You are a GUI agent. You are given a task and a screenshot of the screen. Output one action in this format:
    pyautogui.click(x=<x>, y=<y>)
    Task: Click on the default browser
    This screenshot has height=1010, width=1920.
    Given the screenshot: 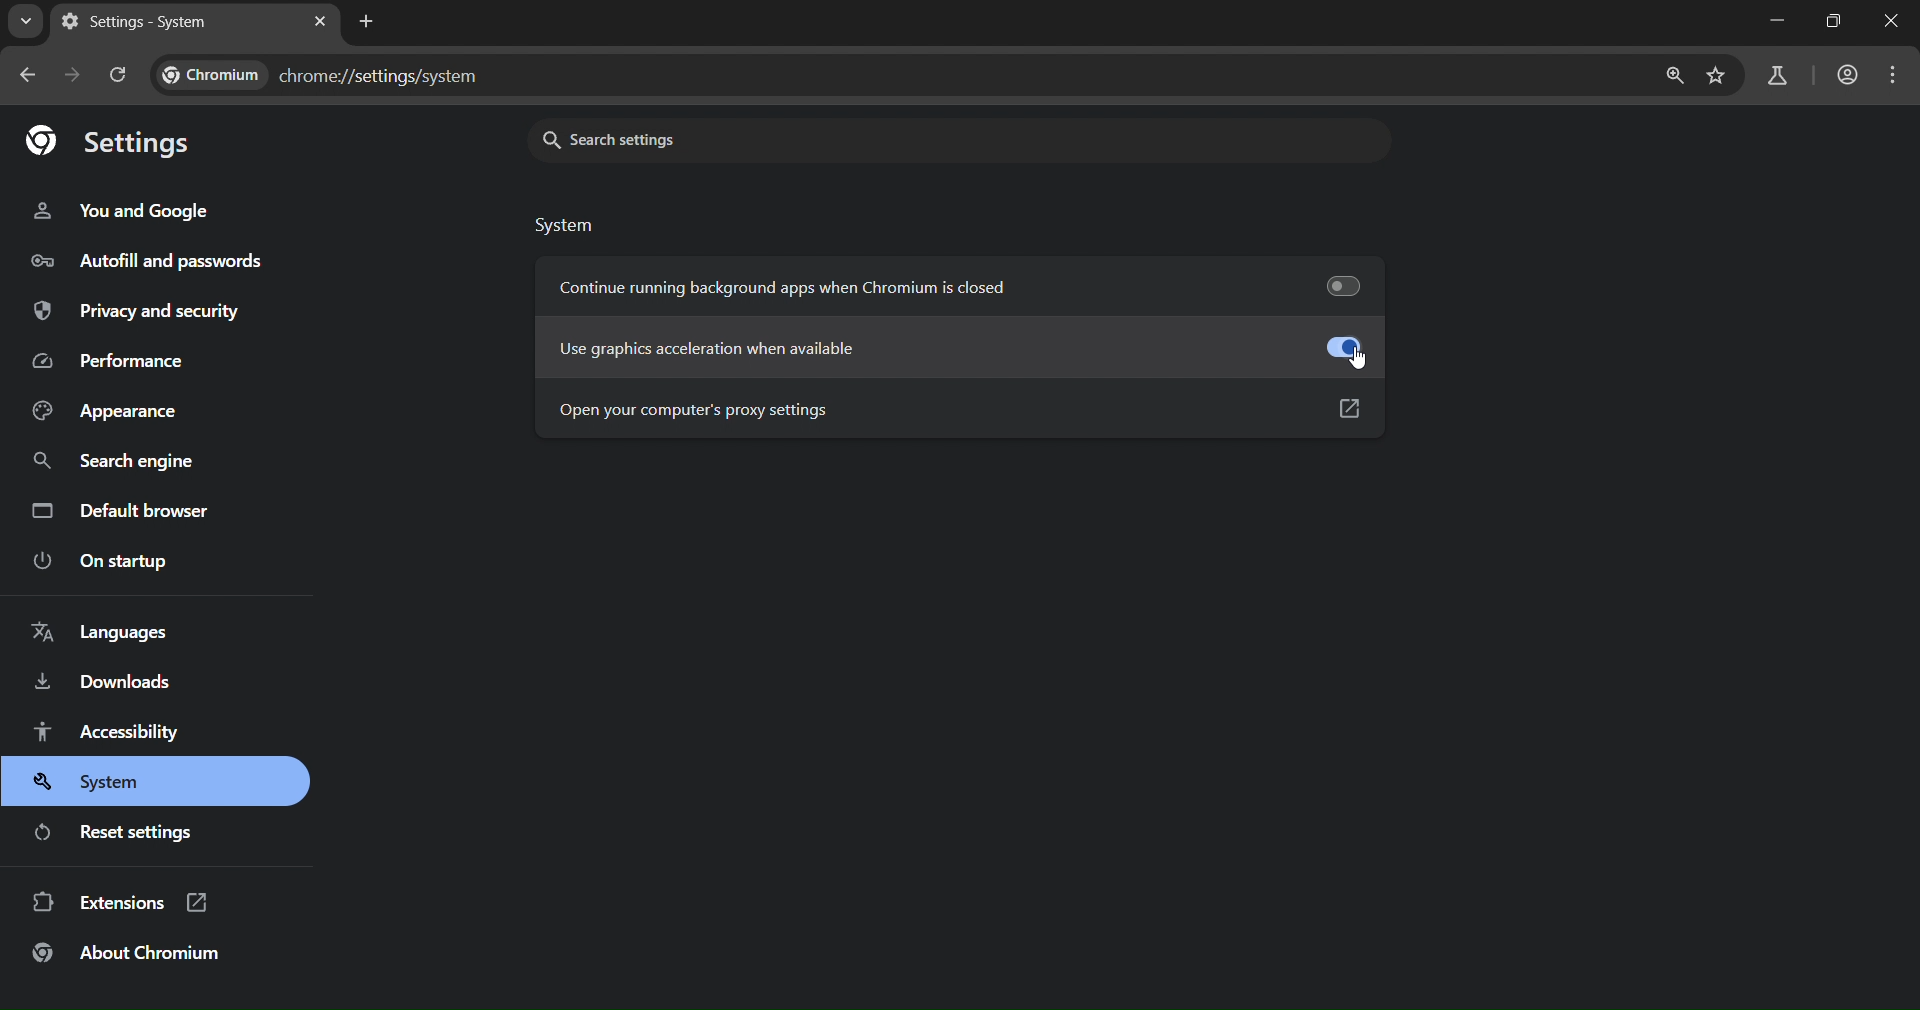 What is the action you would take?
    pyautogui.click(x=142, y=508)
    